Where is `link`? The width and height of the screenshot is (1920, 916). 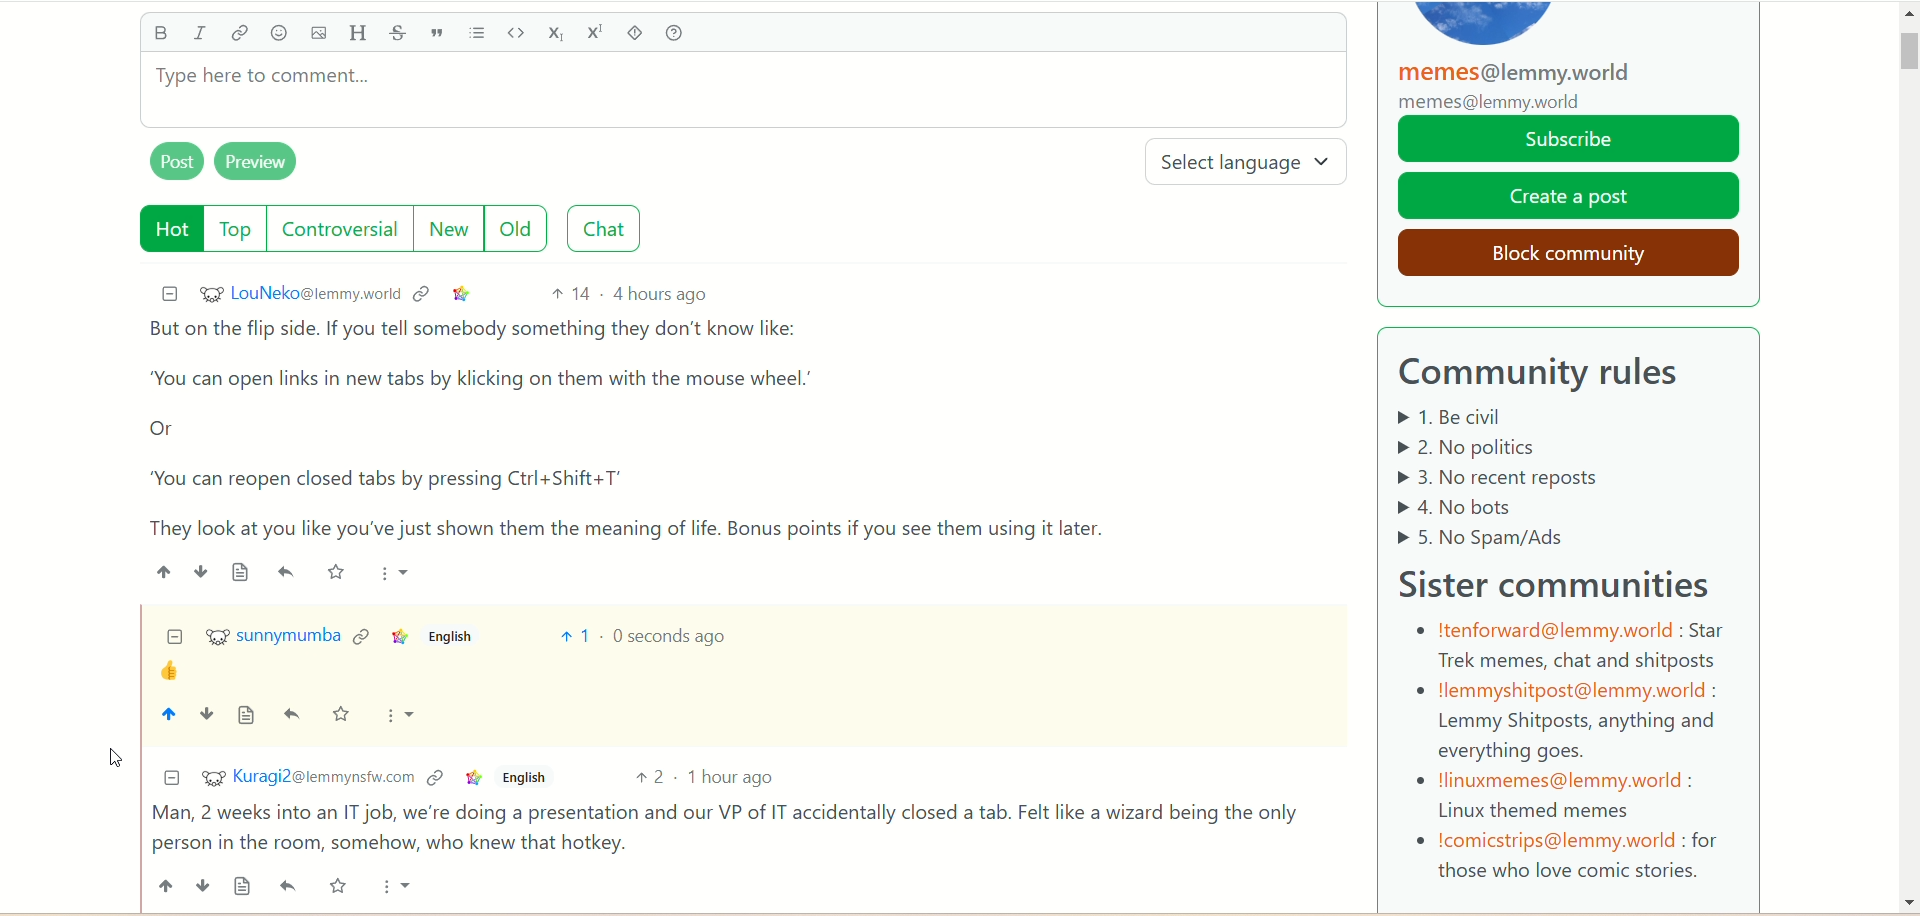 link is located at coordinates (462, 293).